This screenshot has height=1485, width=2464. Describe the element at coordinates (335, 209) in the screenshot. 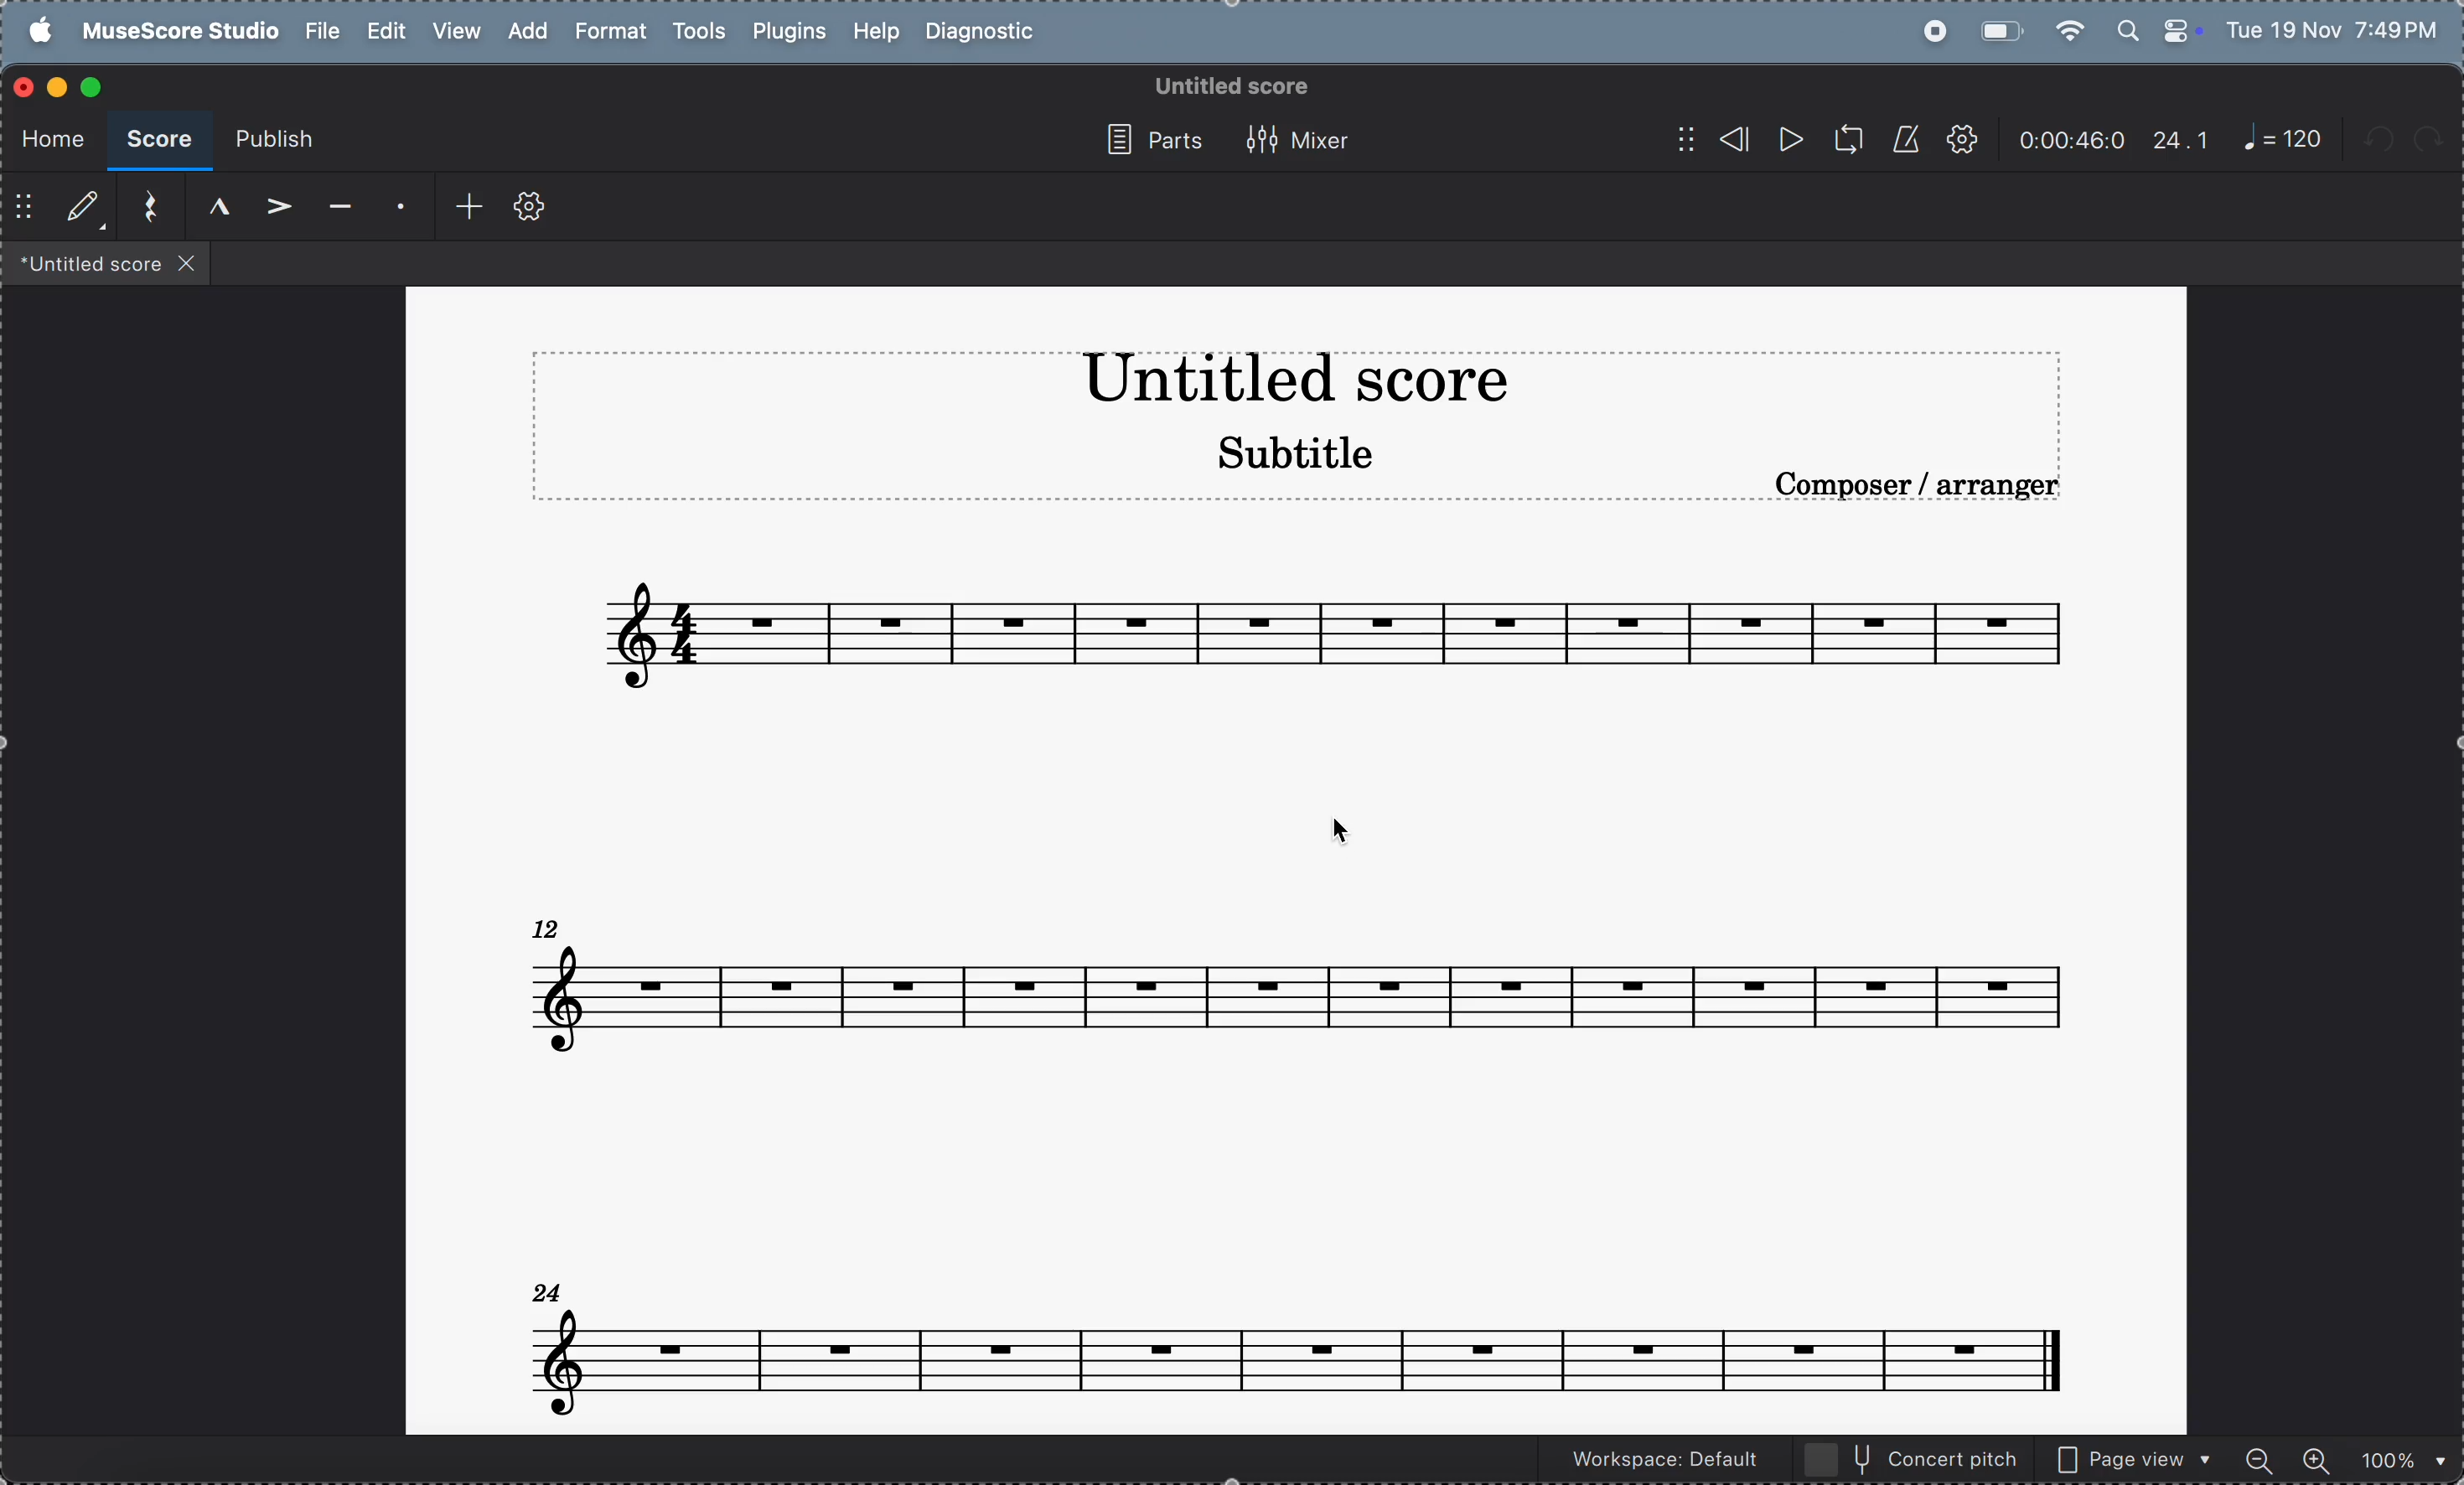

I see `tenuto` at that location.